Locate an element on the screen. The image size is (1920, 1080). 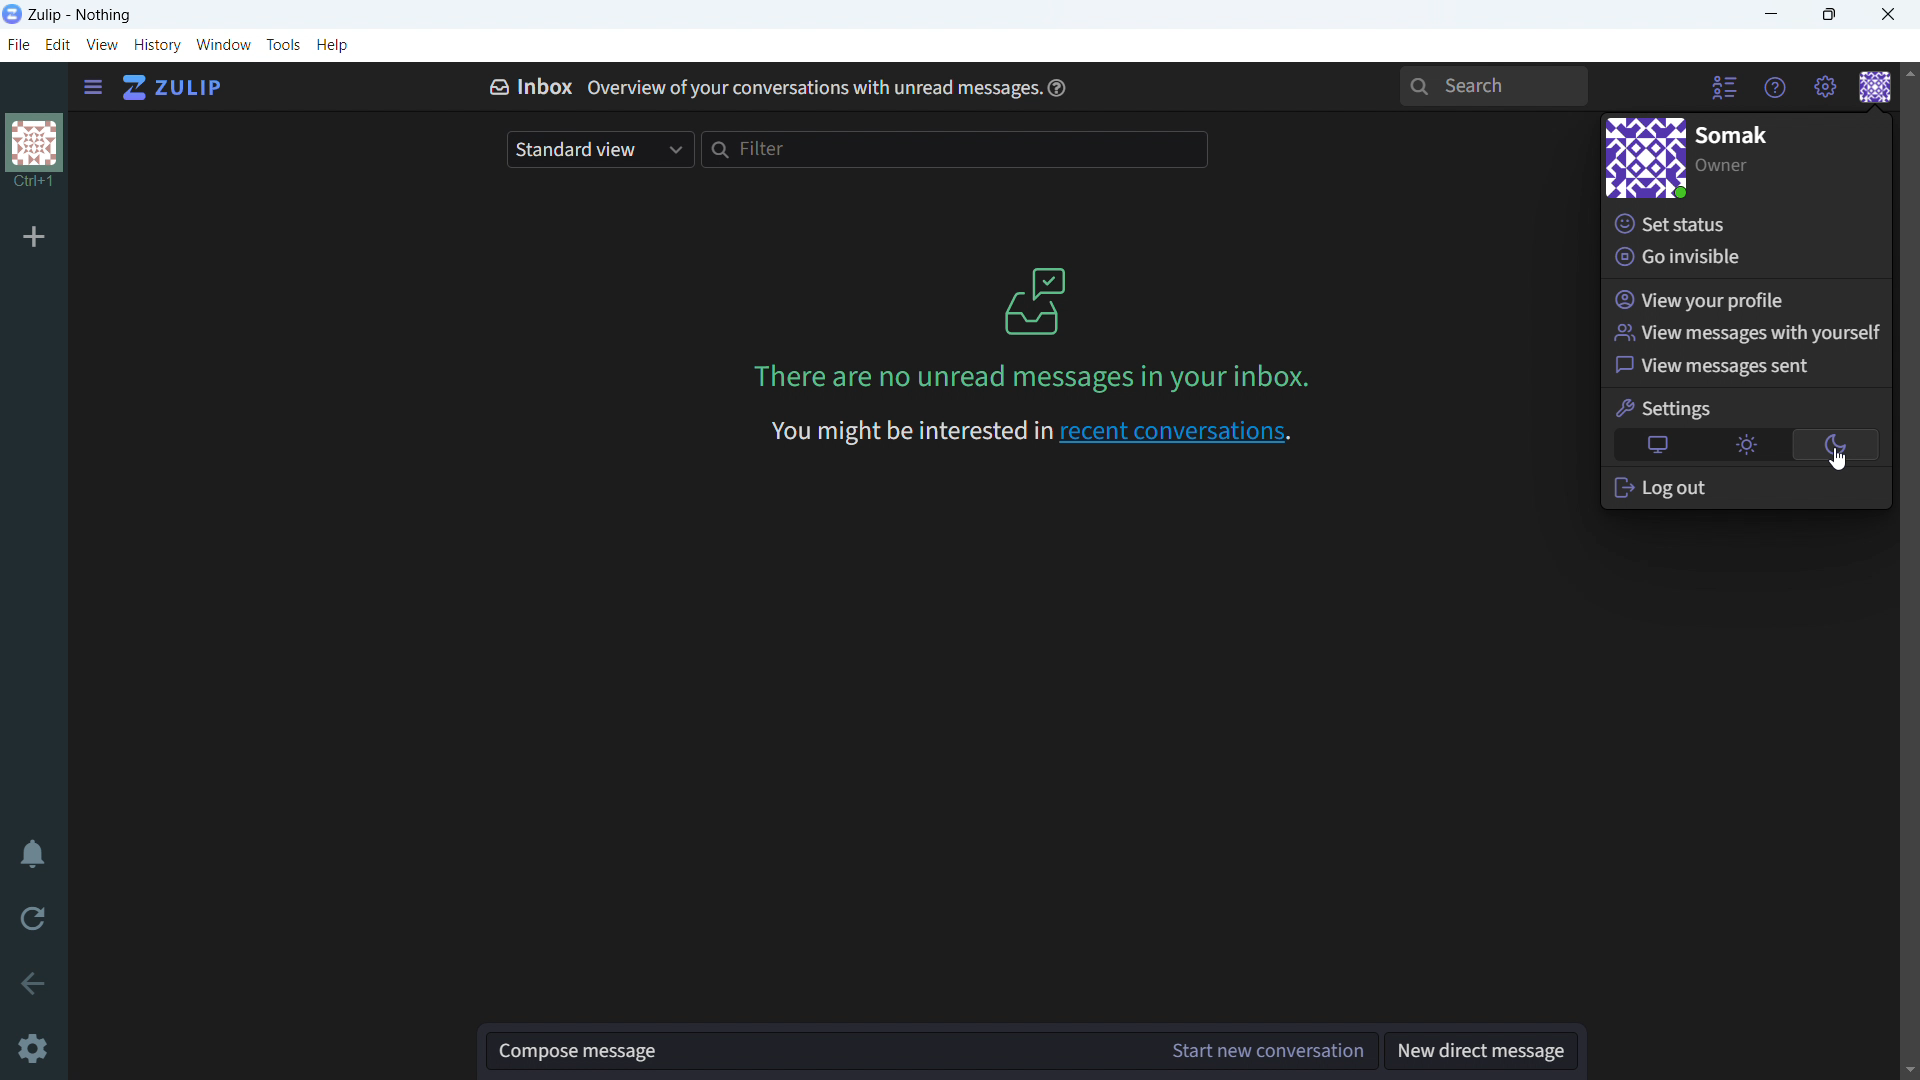
compose message is located at coordinates (814, 1052).